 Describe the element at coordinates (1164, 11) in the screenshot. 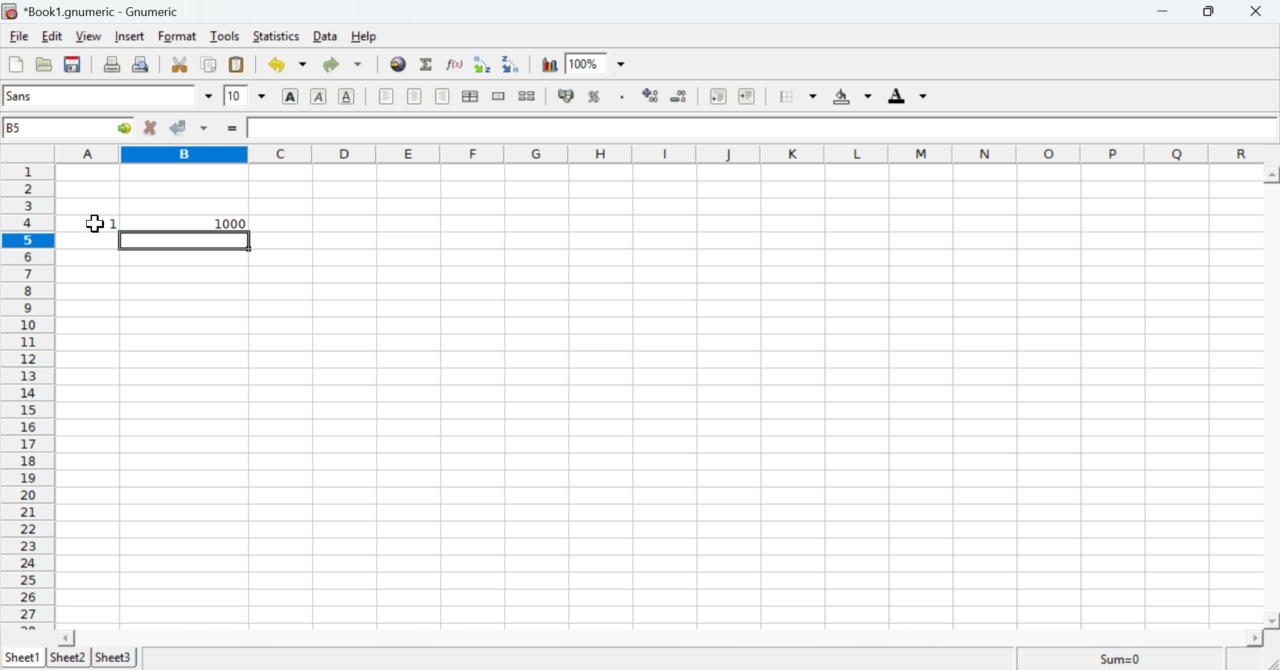

I see `Minimize` at that location.